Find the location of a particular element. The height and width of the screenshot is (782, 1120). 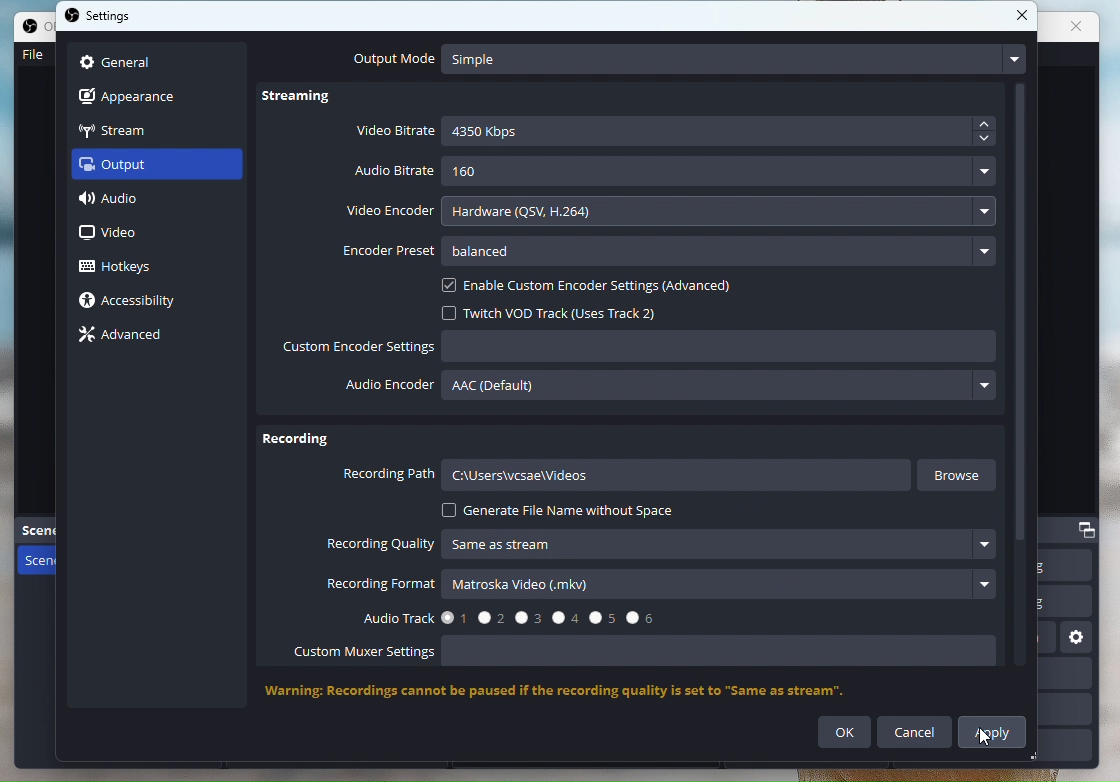

cursor is located at coordinates (985, 743).